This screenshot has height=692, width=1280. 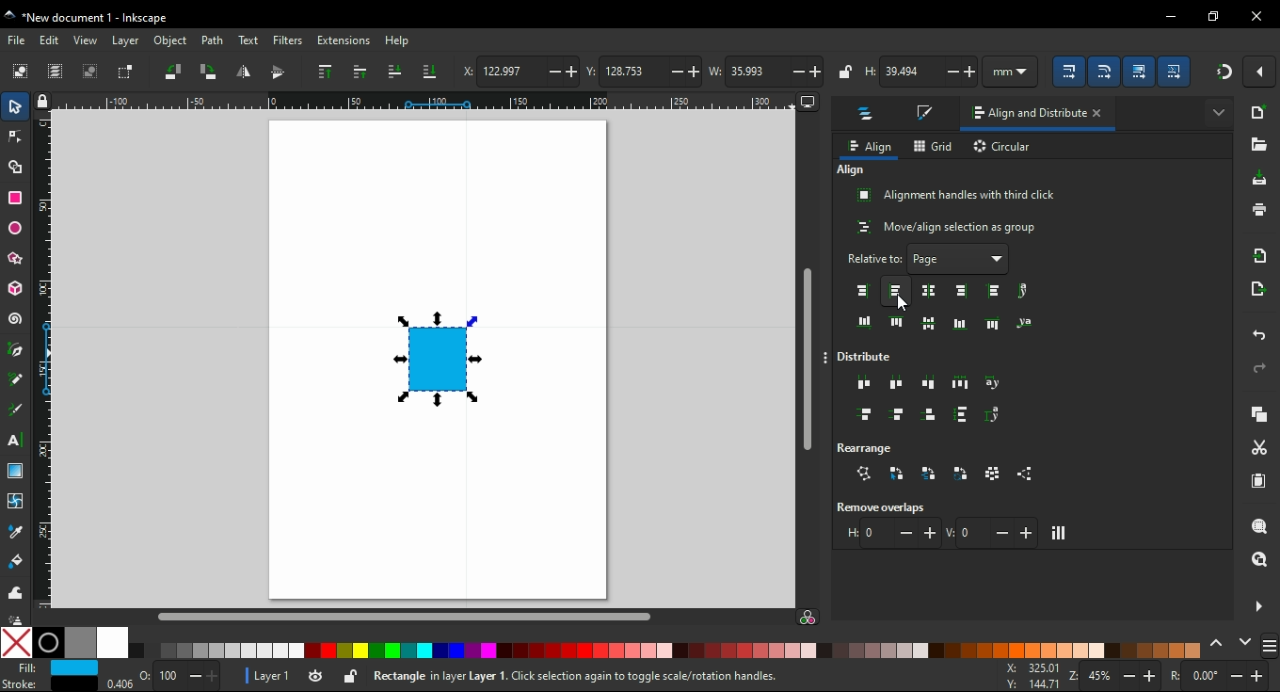 What do you see at coordinates (994, 322) in the screenshot?
I see `align top edges of objects to bottom edge of  anchor` at bounding box center [994, 322].